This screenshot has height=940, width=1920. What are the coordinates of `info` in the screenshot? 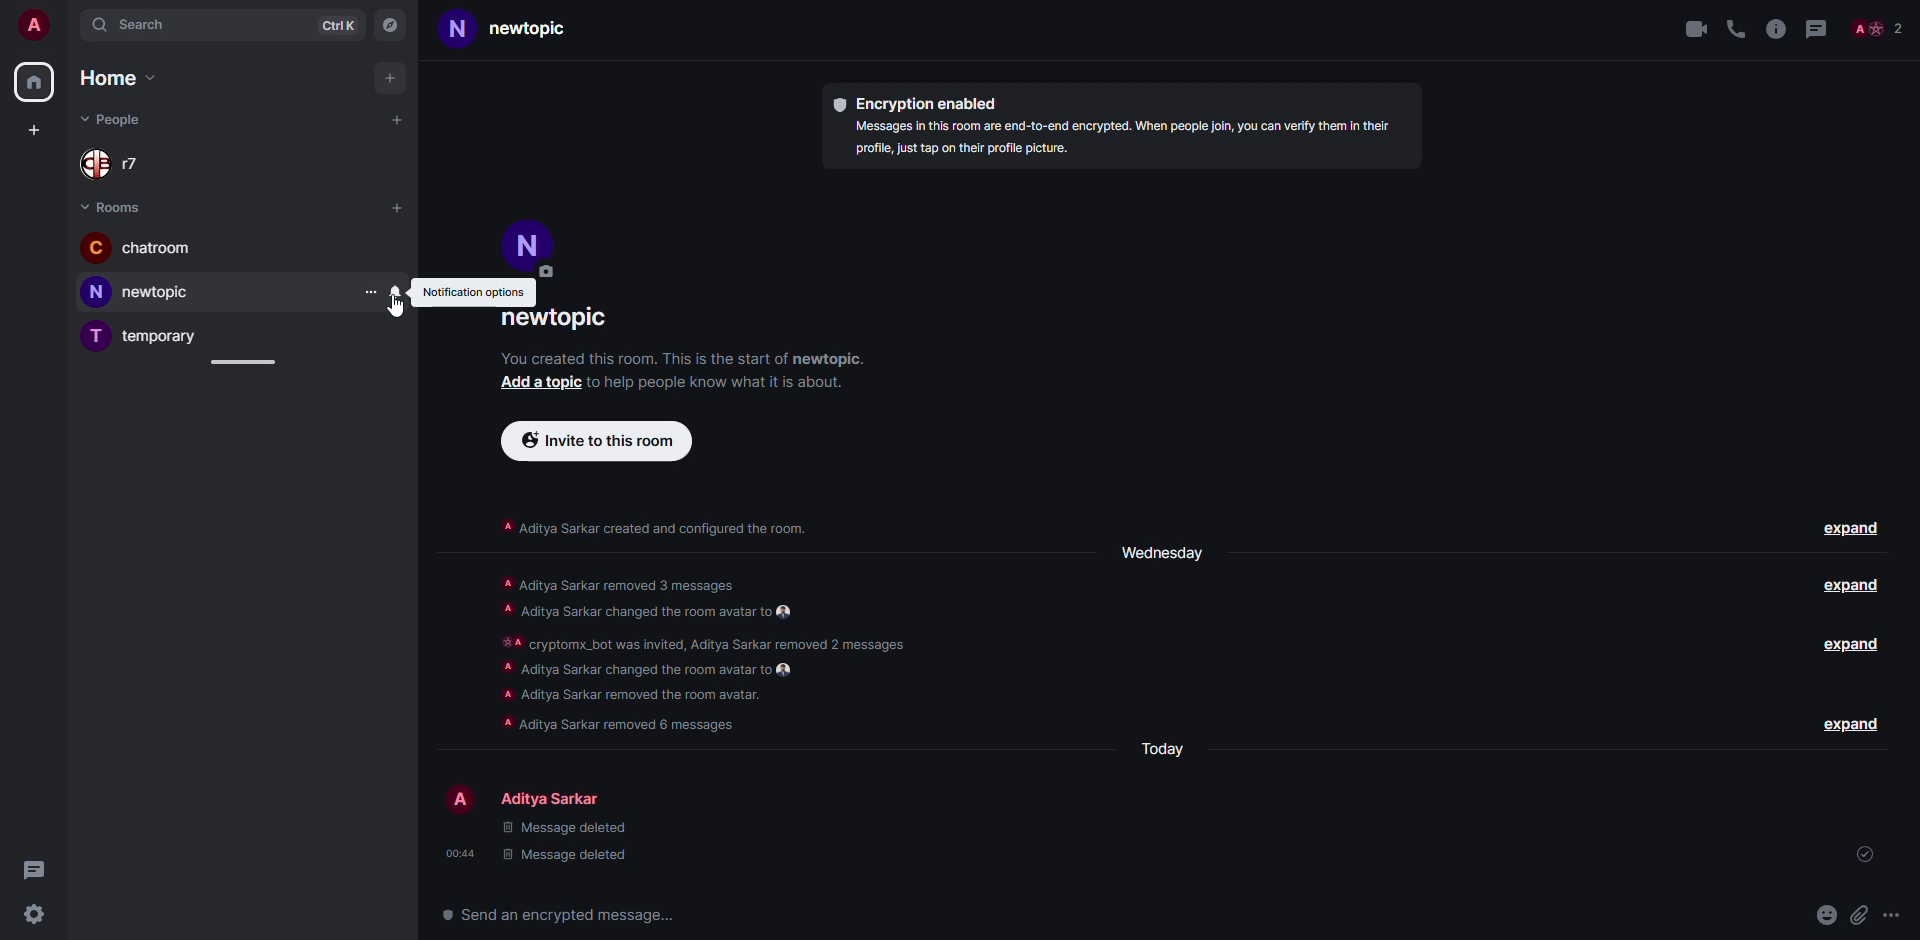 It's located at (684, 357).